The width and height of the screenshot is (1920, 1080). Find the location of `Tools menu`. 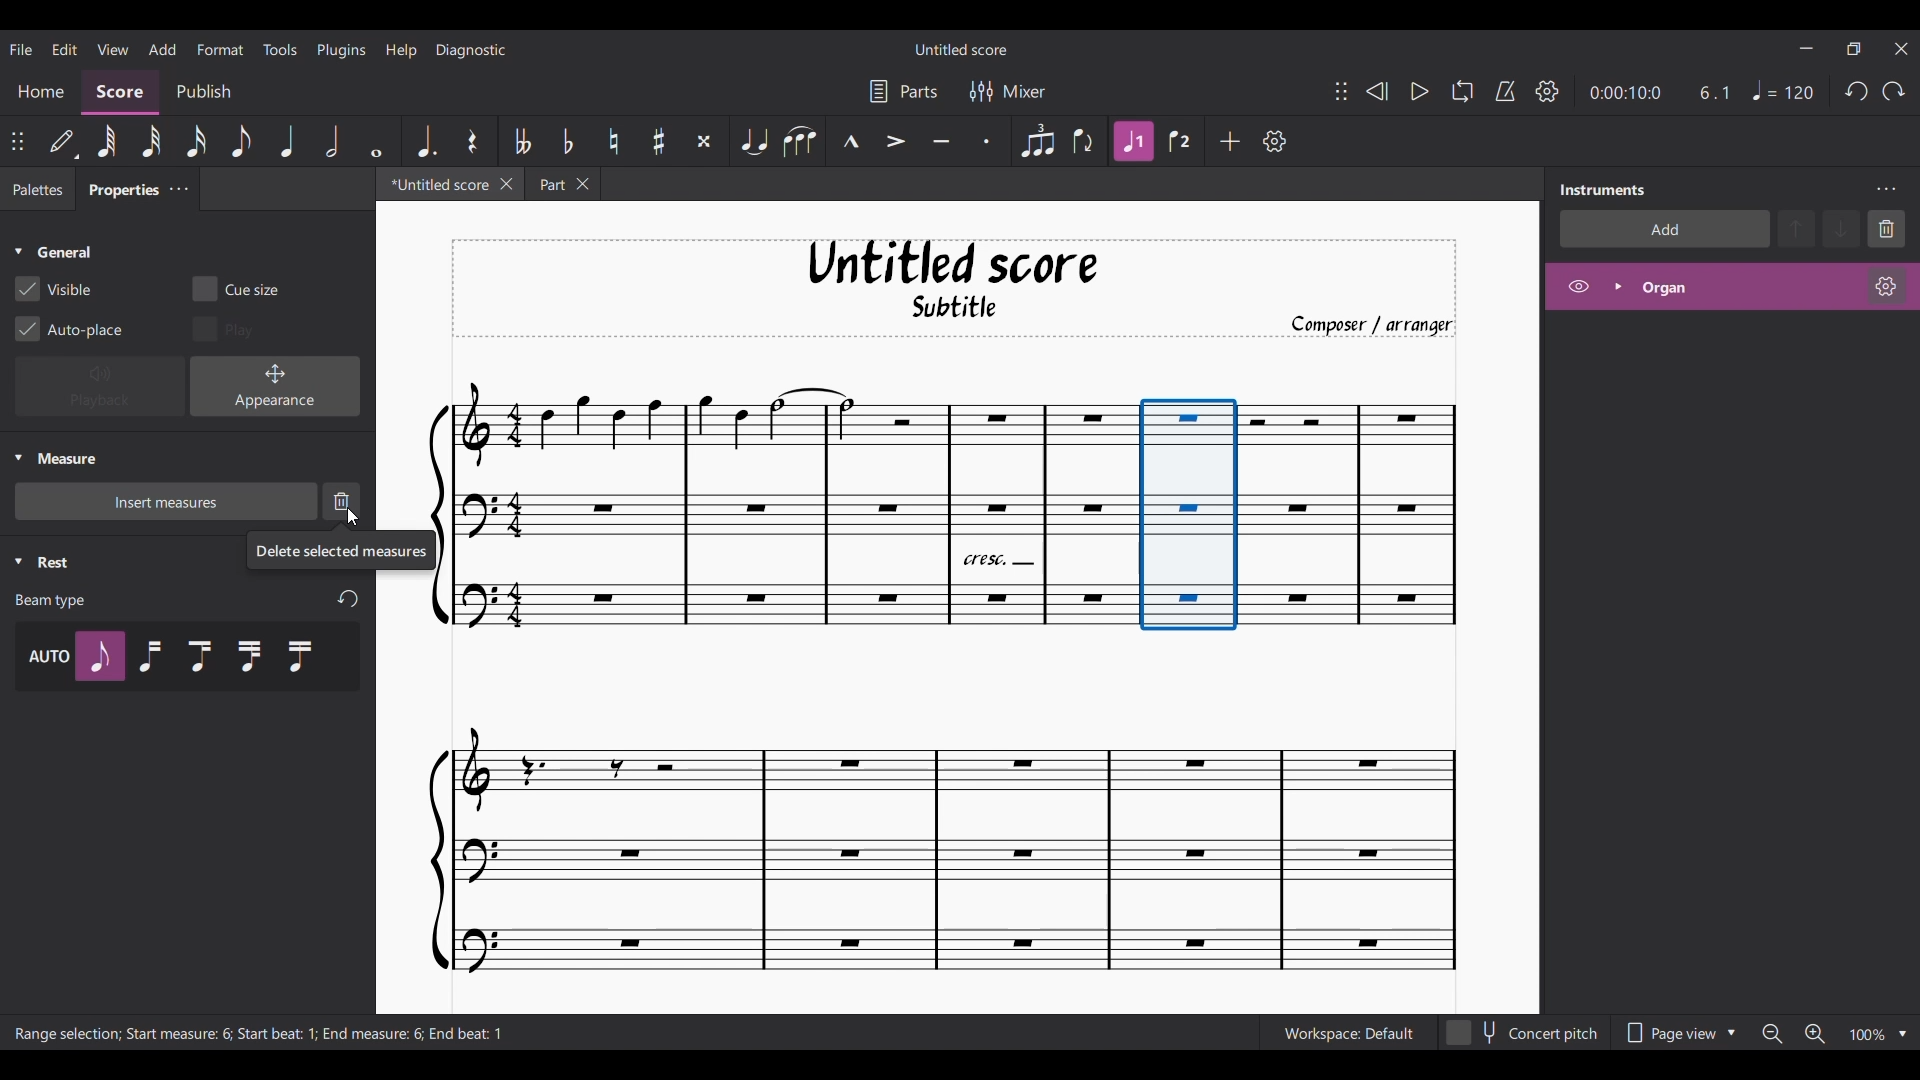

Tools menu is located at coordinates (279, 48).